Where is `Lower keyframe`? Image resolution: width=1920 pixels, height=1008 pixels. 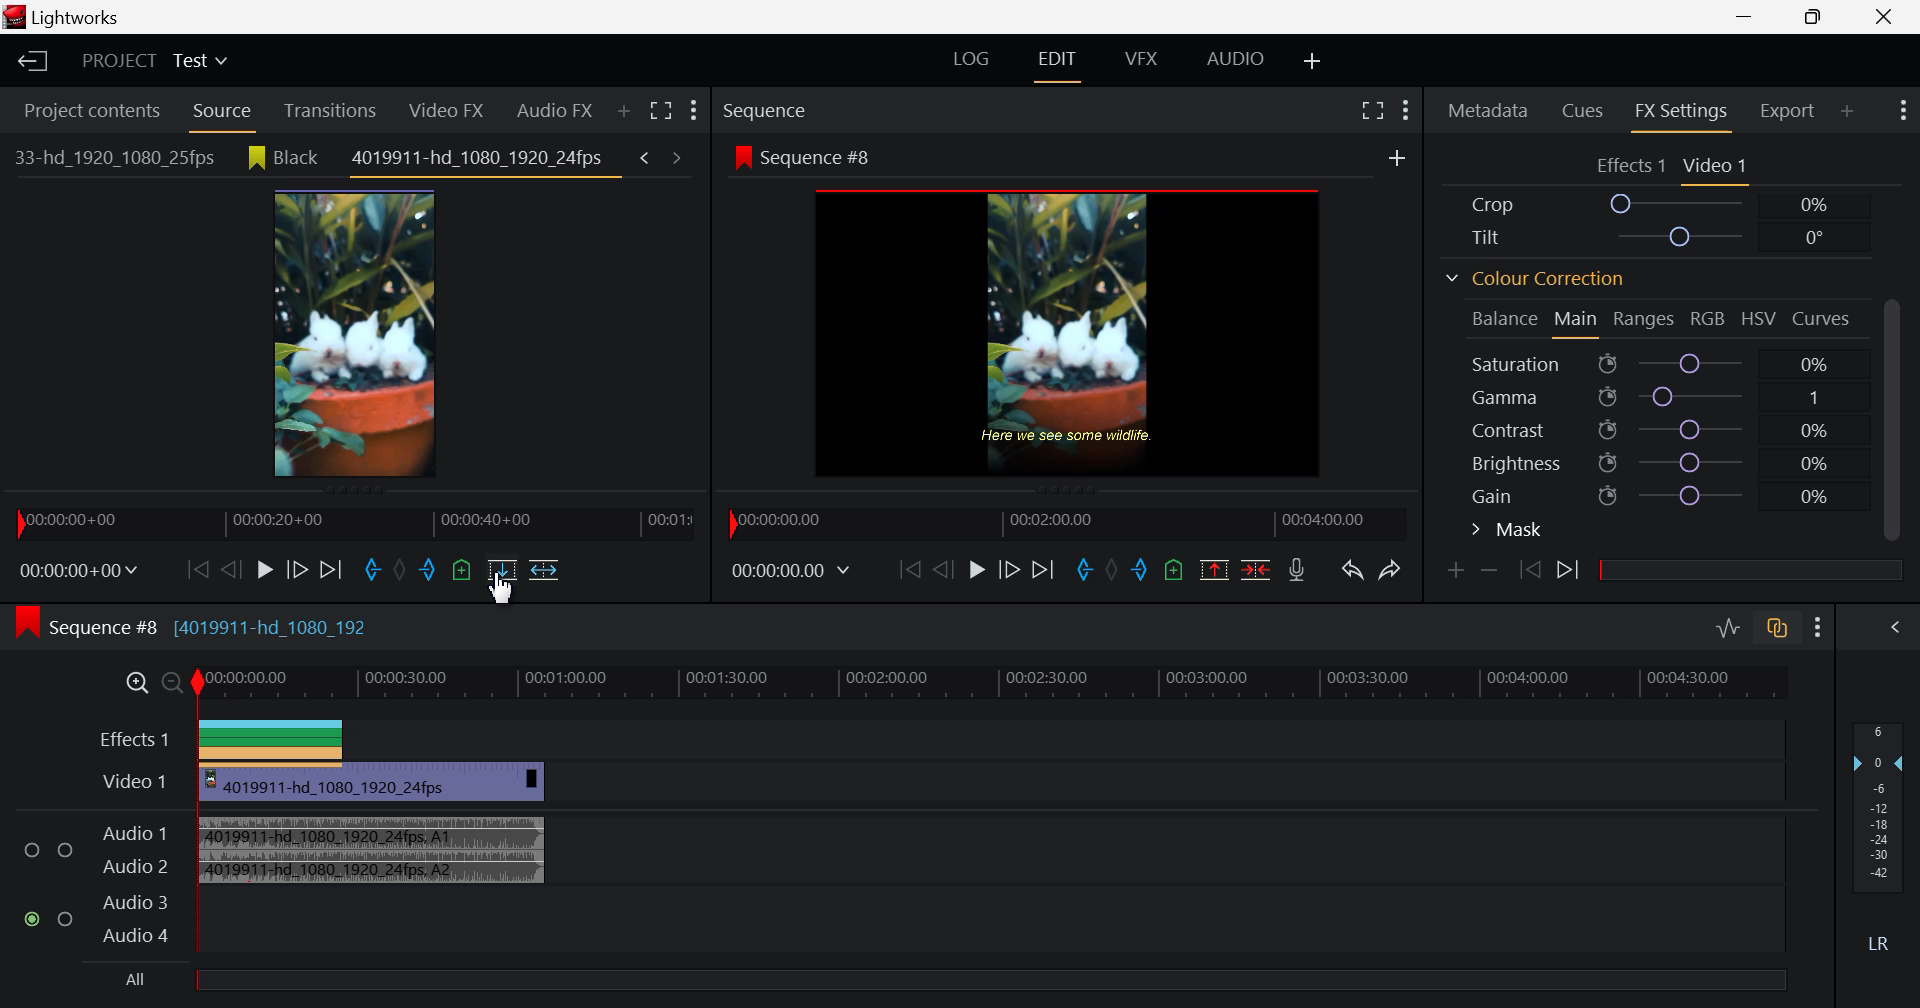
Lower keyframe is located at coordinates (1494, 570).